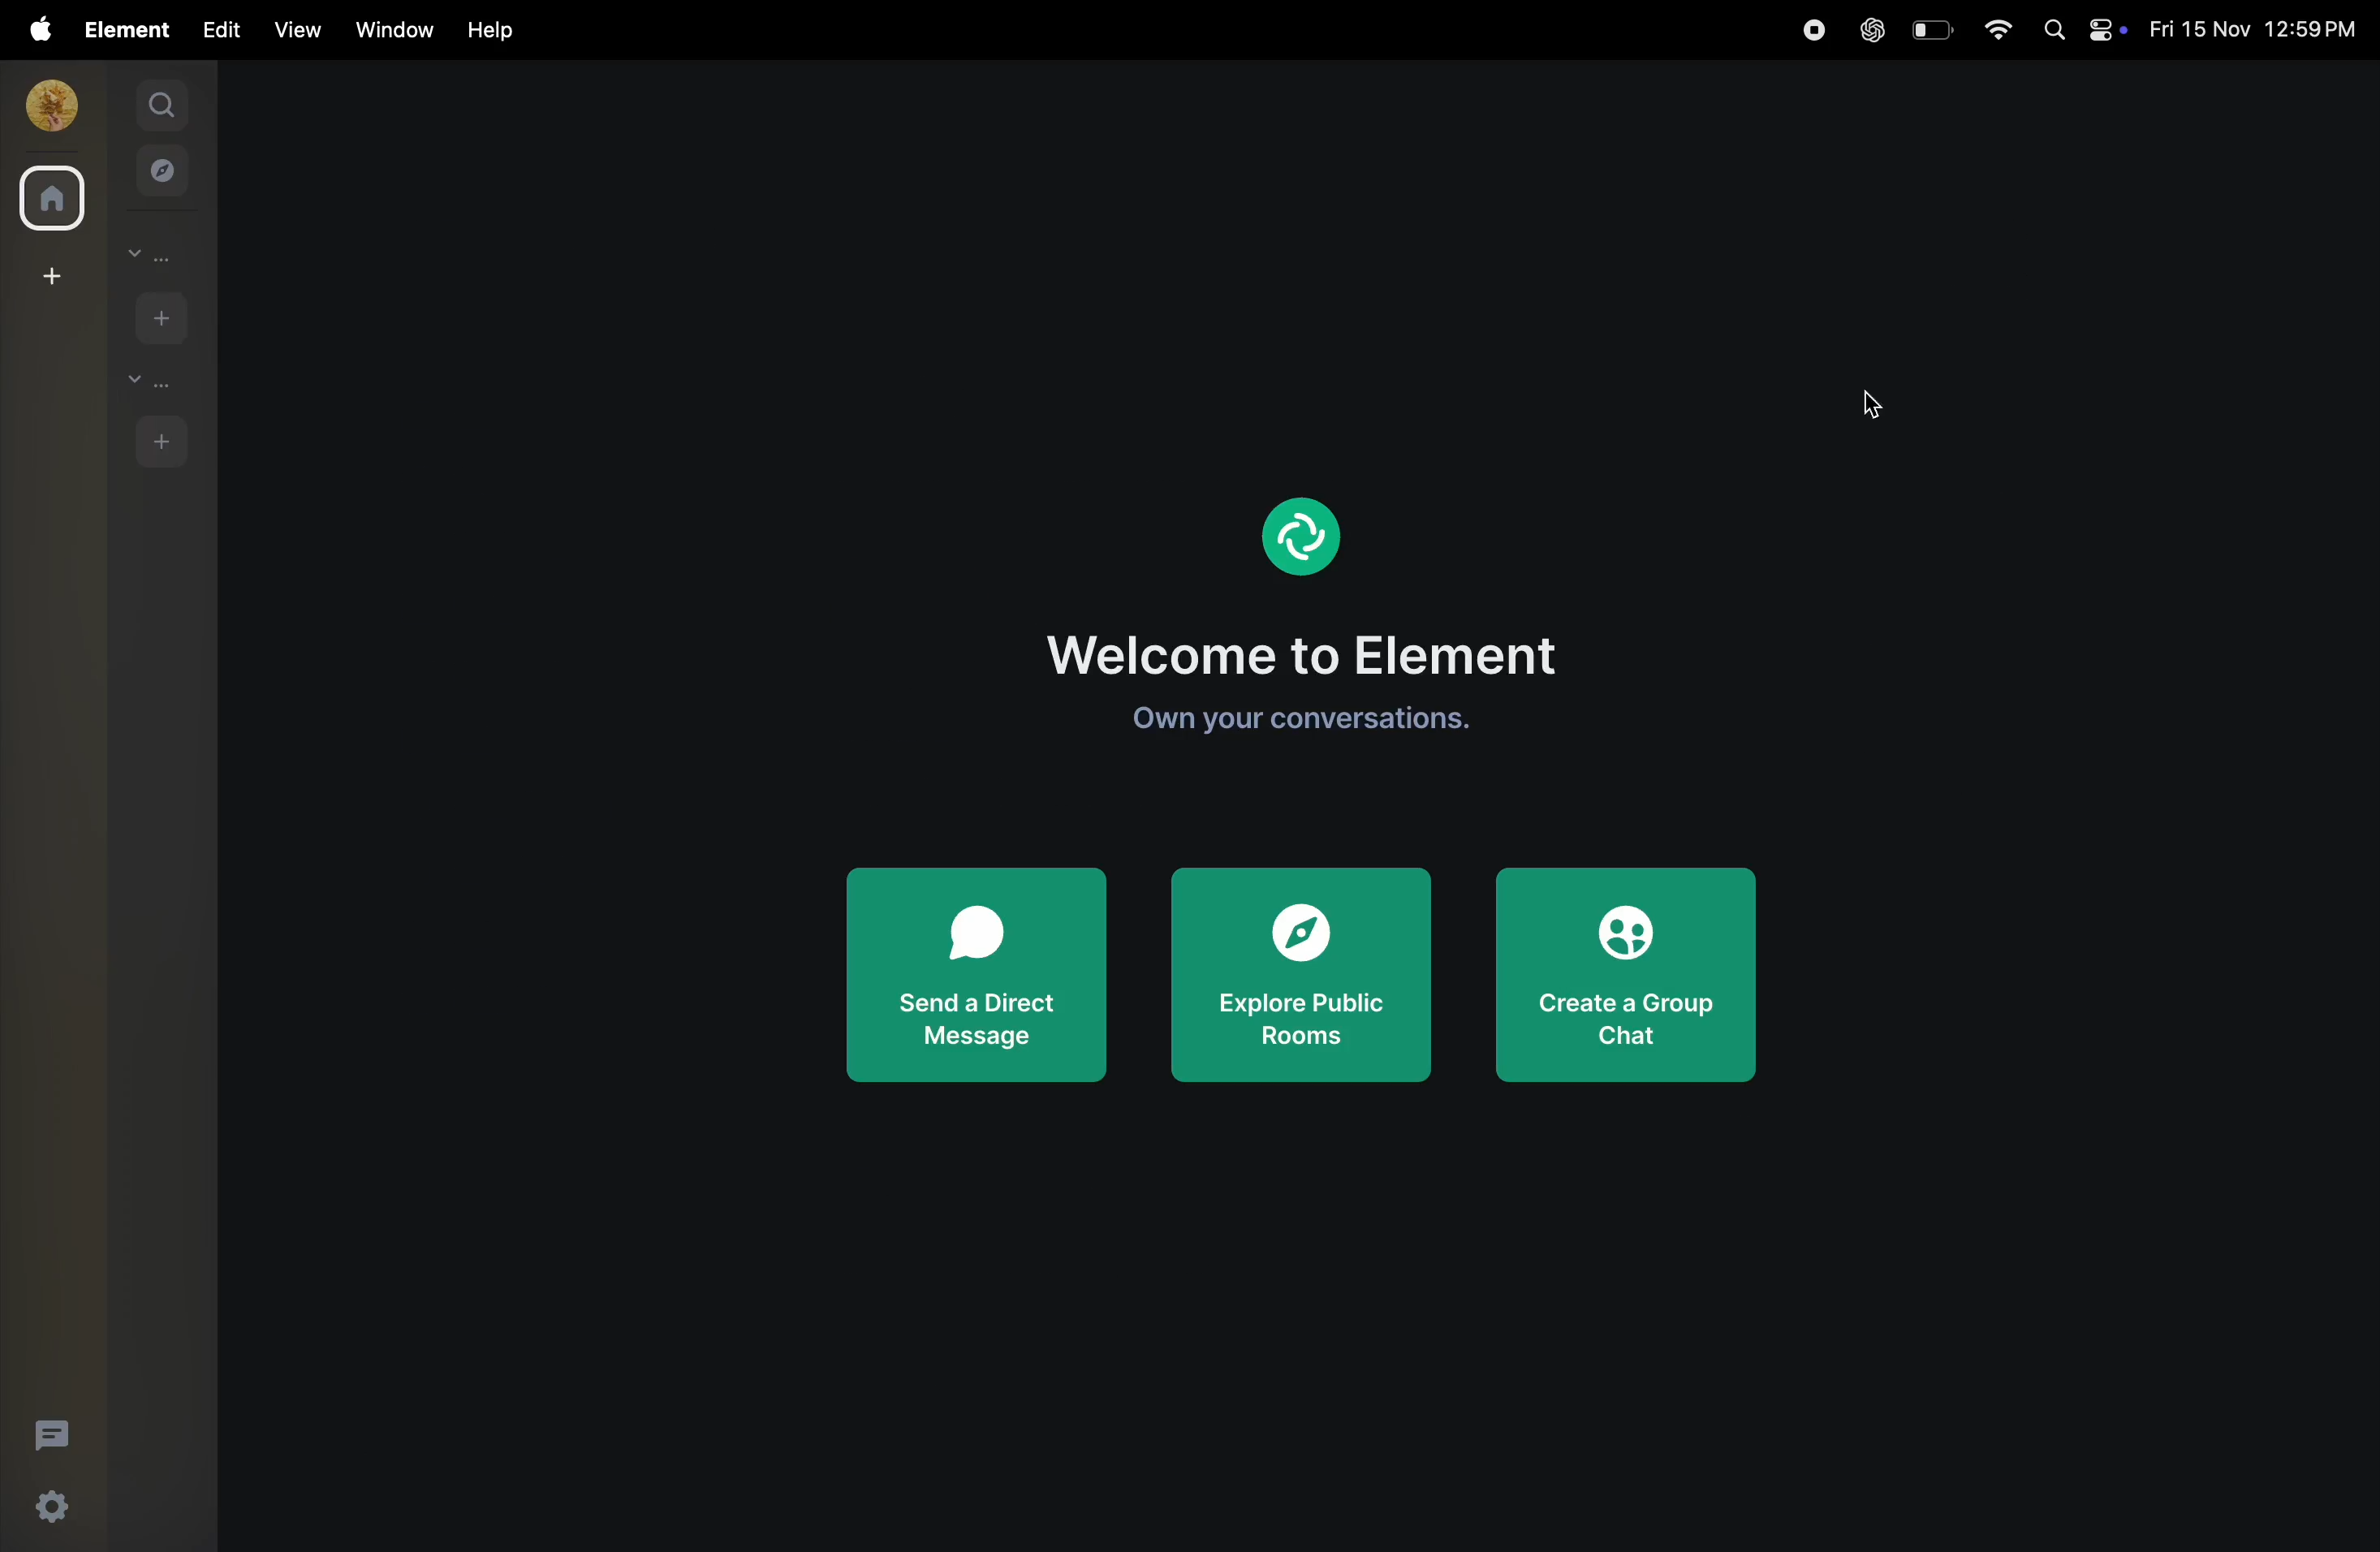 This screenshot has height=1552, width=2380. I want to click on search1, so click(164, 102).